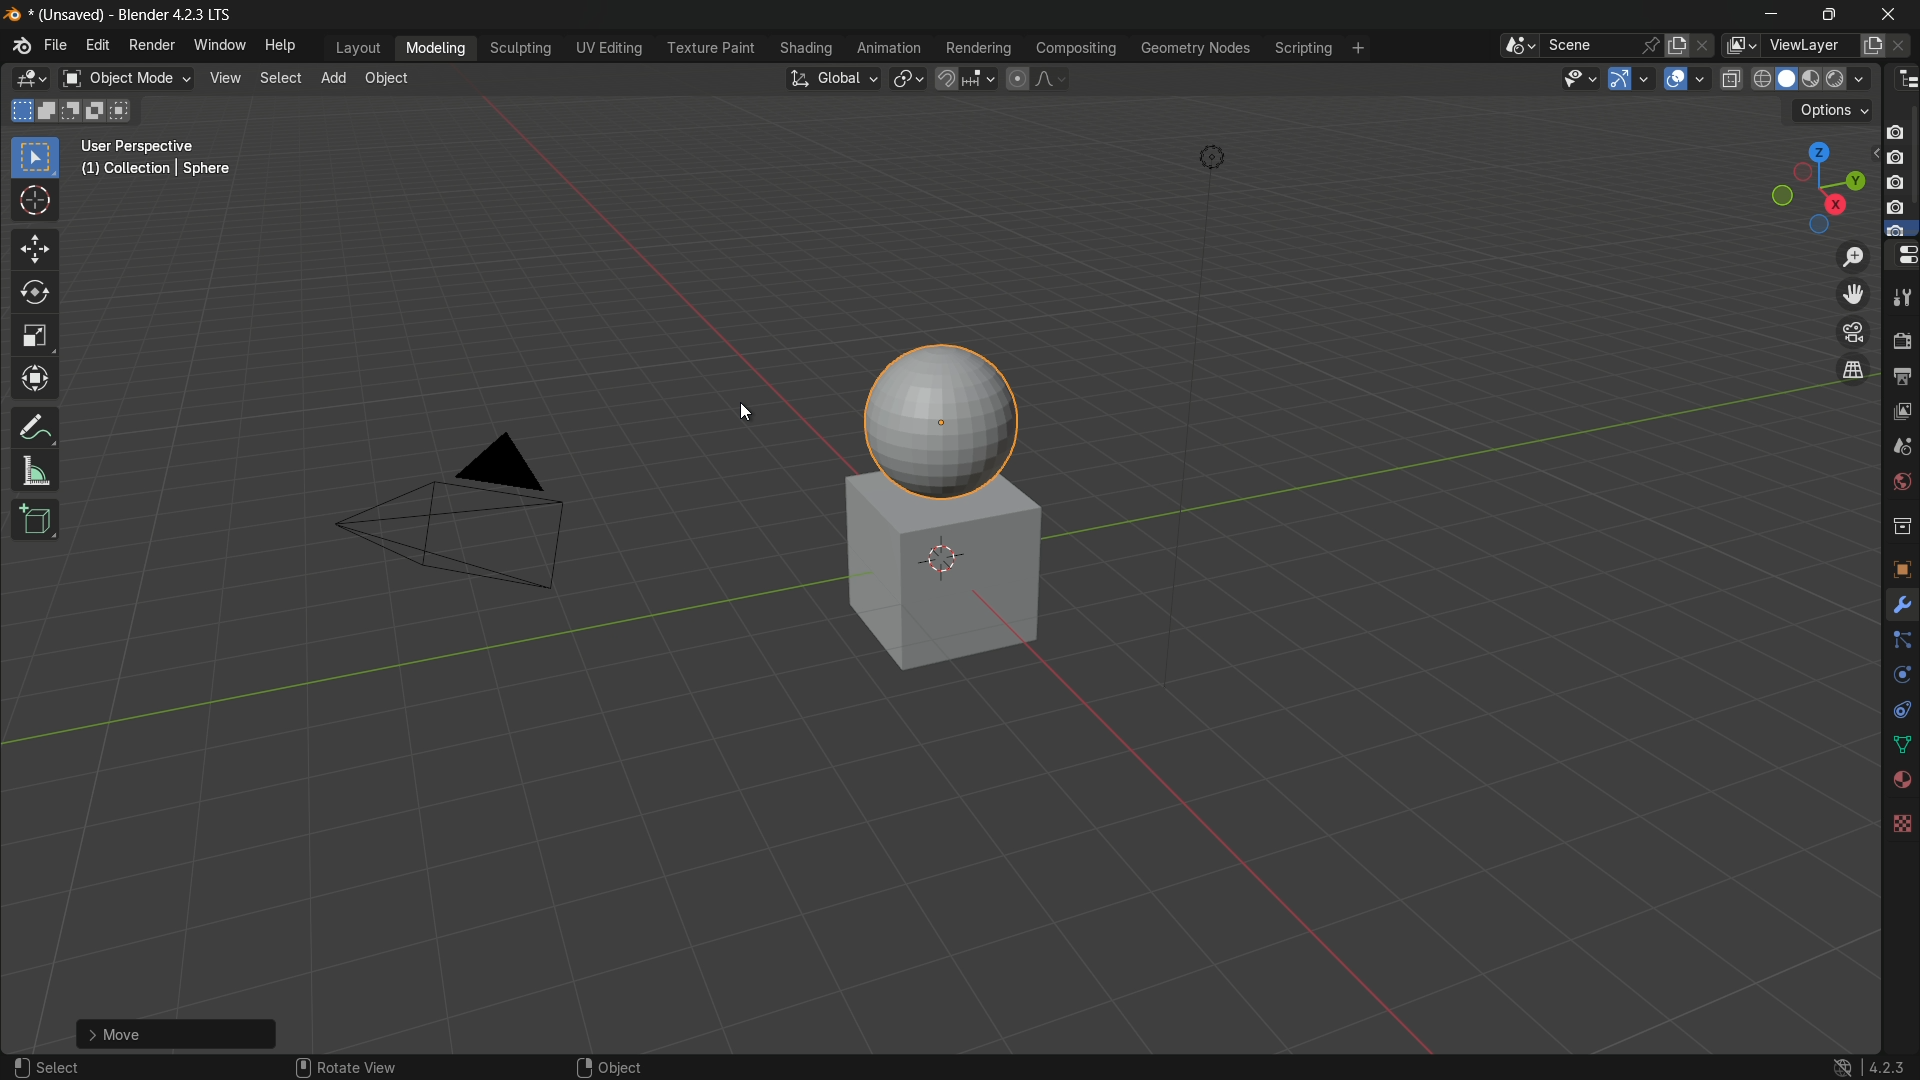 Image resolution: width=1920 pixels, height=1080 pixels. Describe the element at coordinates (1831, 16) in the screenshot. I see `maximize or restore` at that location.